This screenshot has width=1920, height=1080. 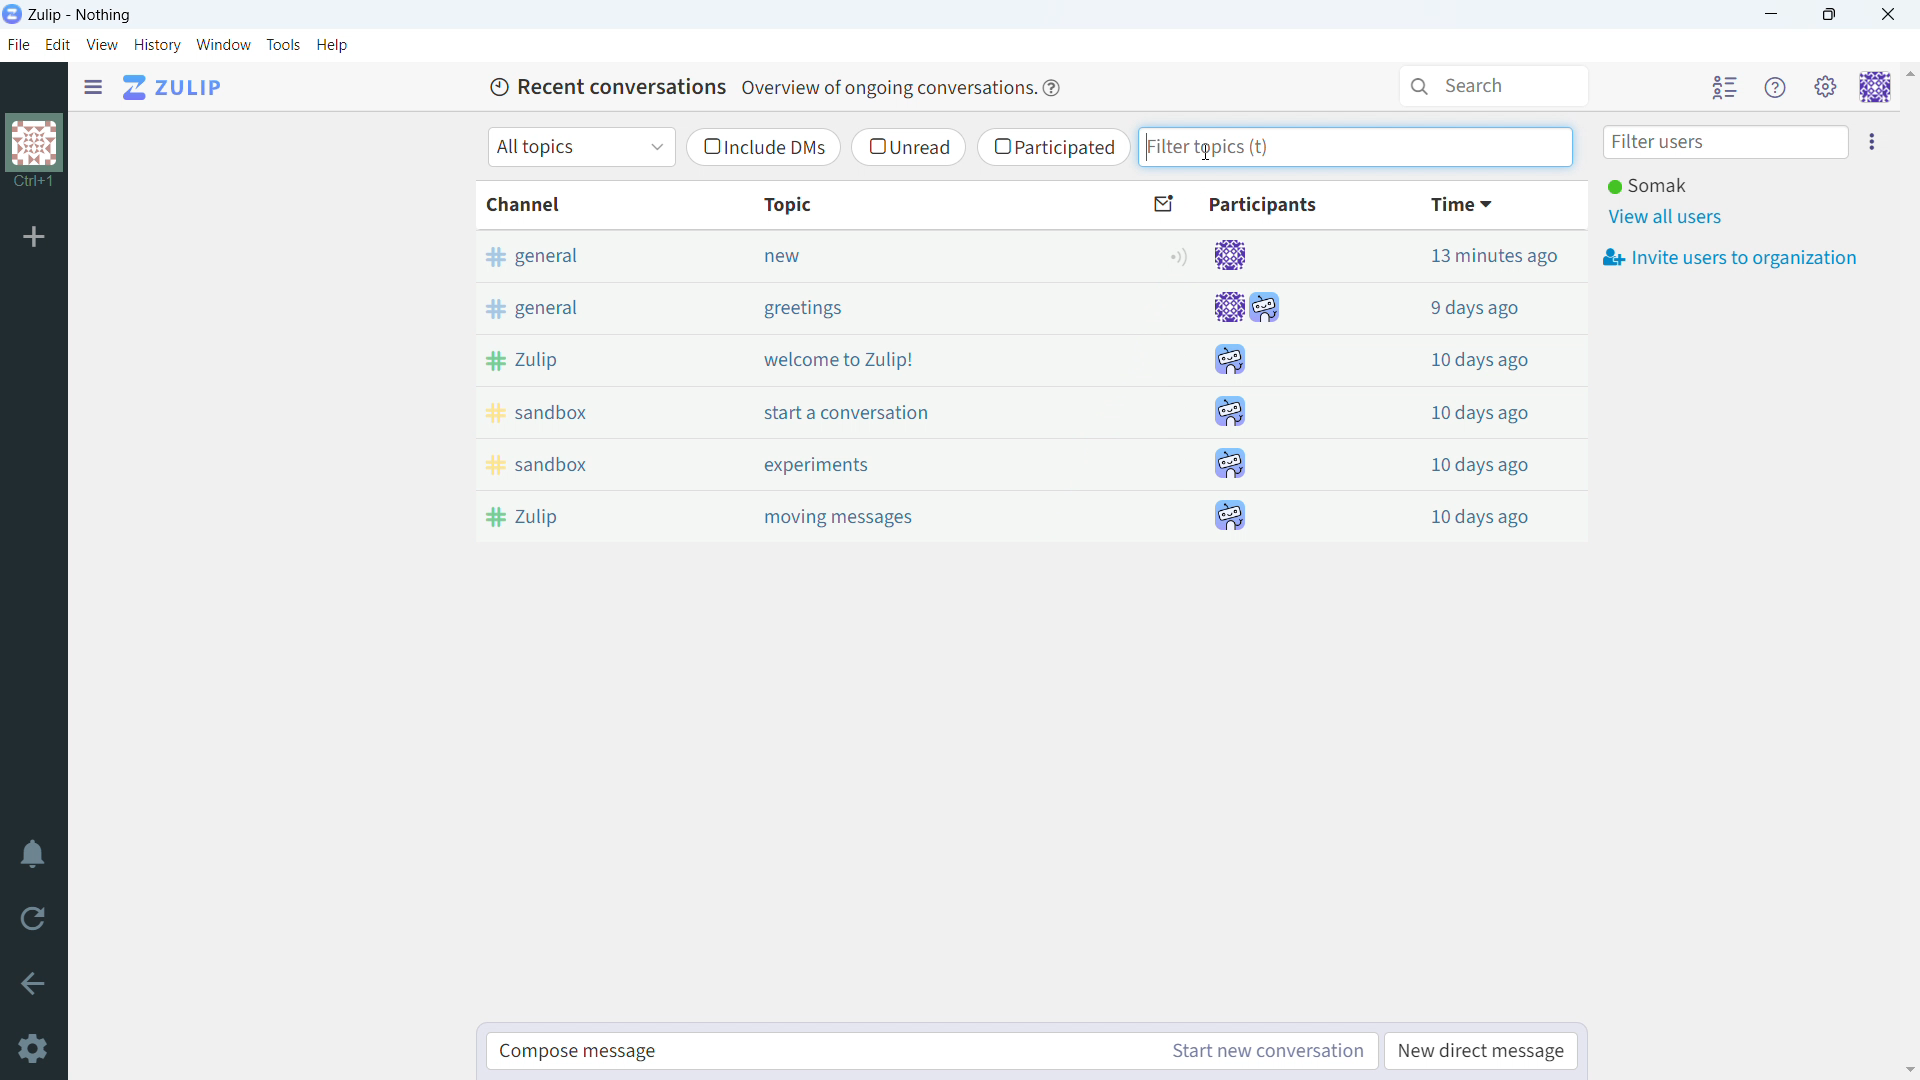 What do you see at coordinates (1670, 218) in the screenshot?
I see `view all users` at bounding box center [1670, 218].